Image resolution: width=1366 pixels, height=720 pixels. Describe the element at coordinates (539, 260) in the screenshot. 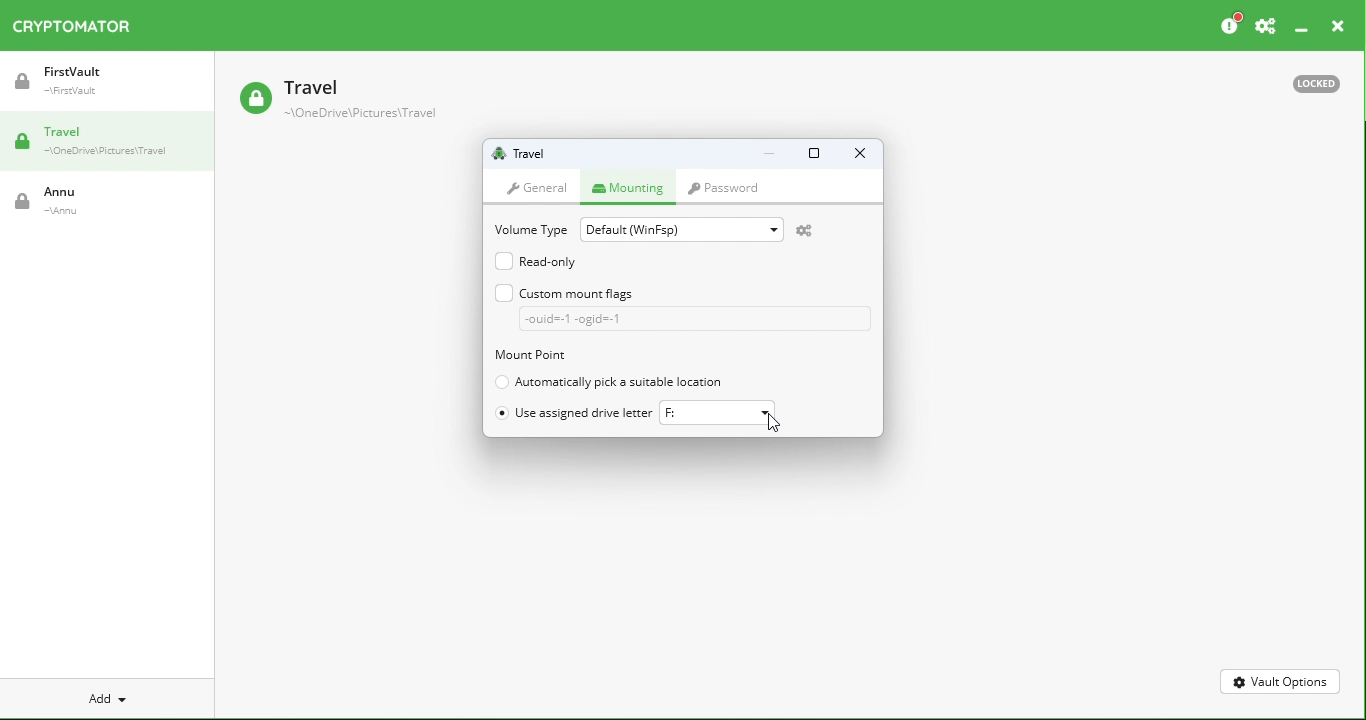

I see `Read only` at that location.